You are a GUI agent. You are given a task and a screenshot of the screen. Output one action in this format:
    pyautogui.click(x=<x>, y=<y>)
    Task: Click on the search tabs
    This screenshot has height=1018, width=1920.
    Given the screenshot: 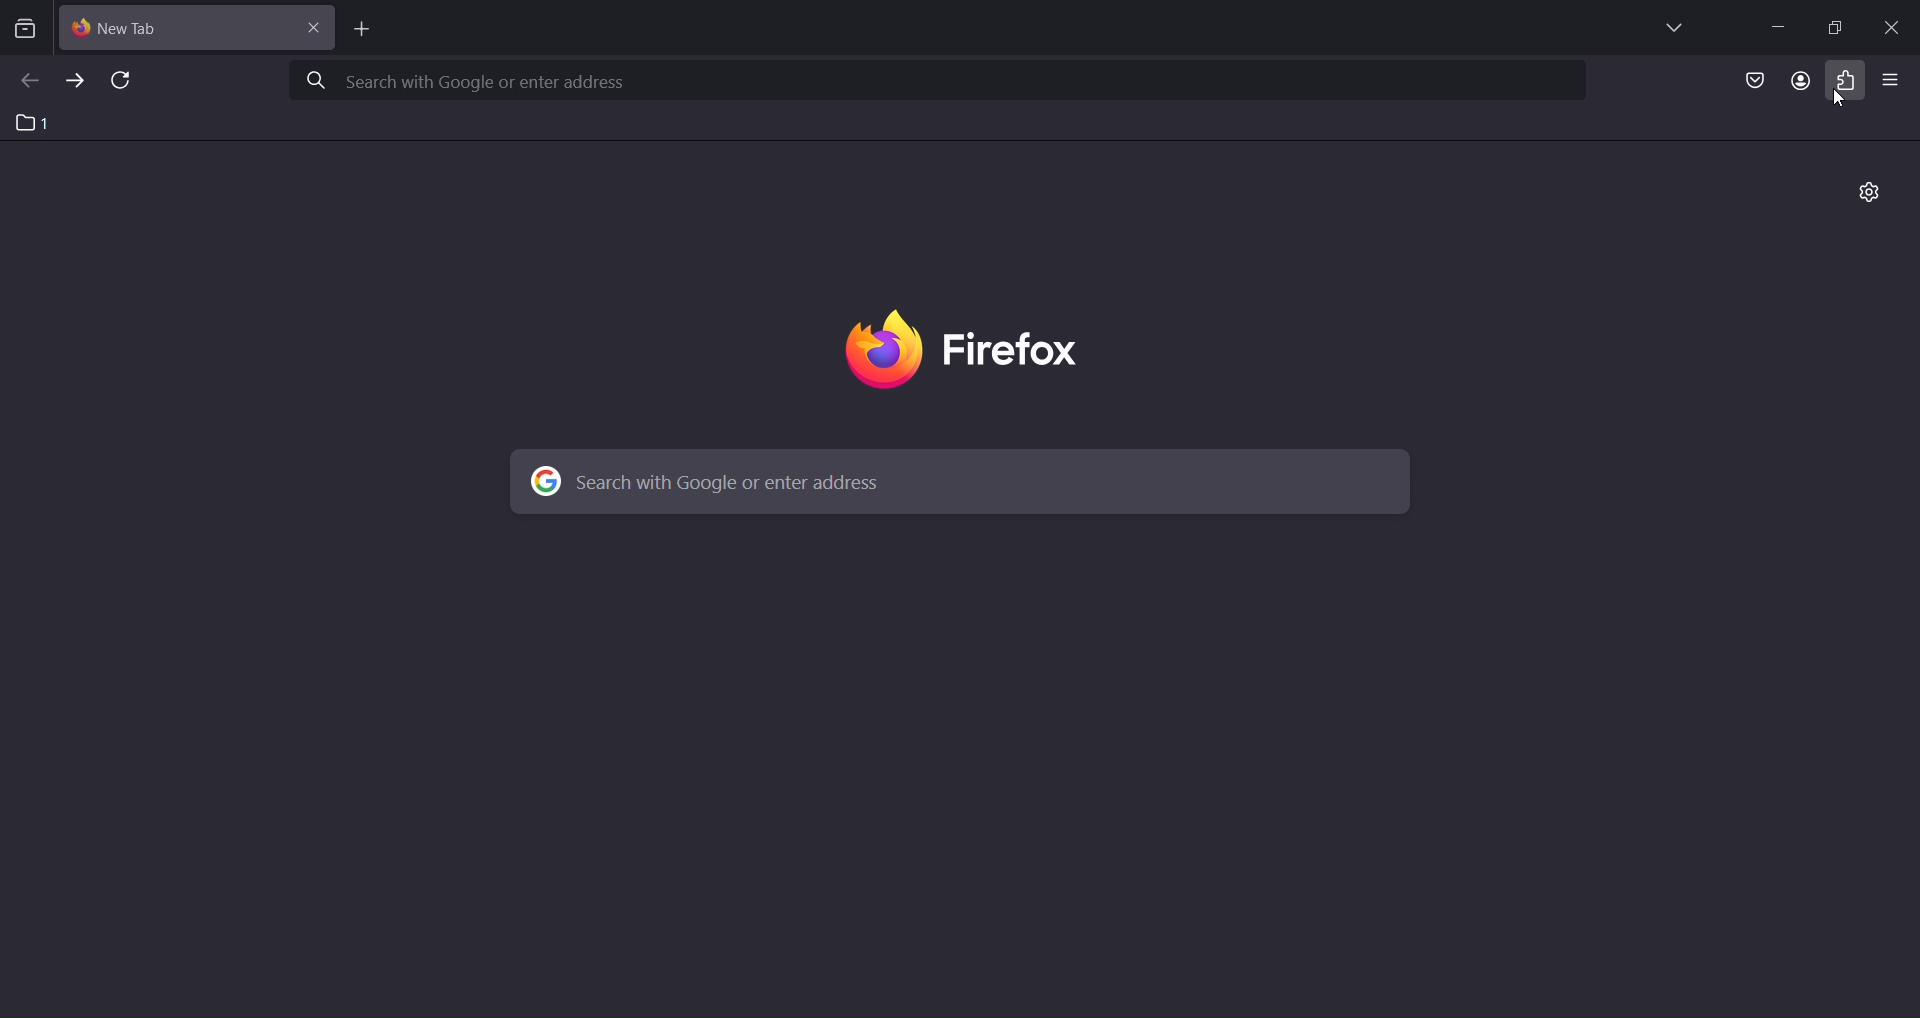 What is the action you would take?
    pyautogui.click(x=25, y=28)
    